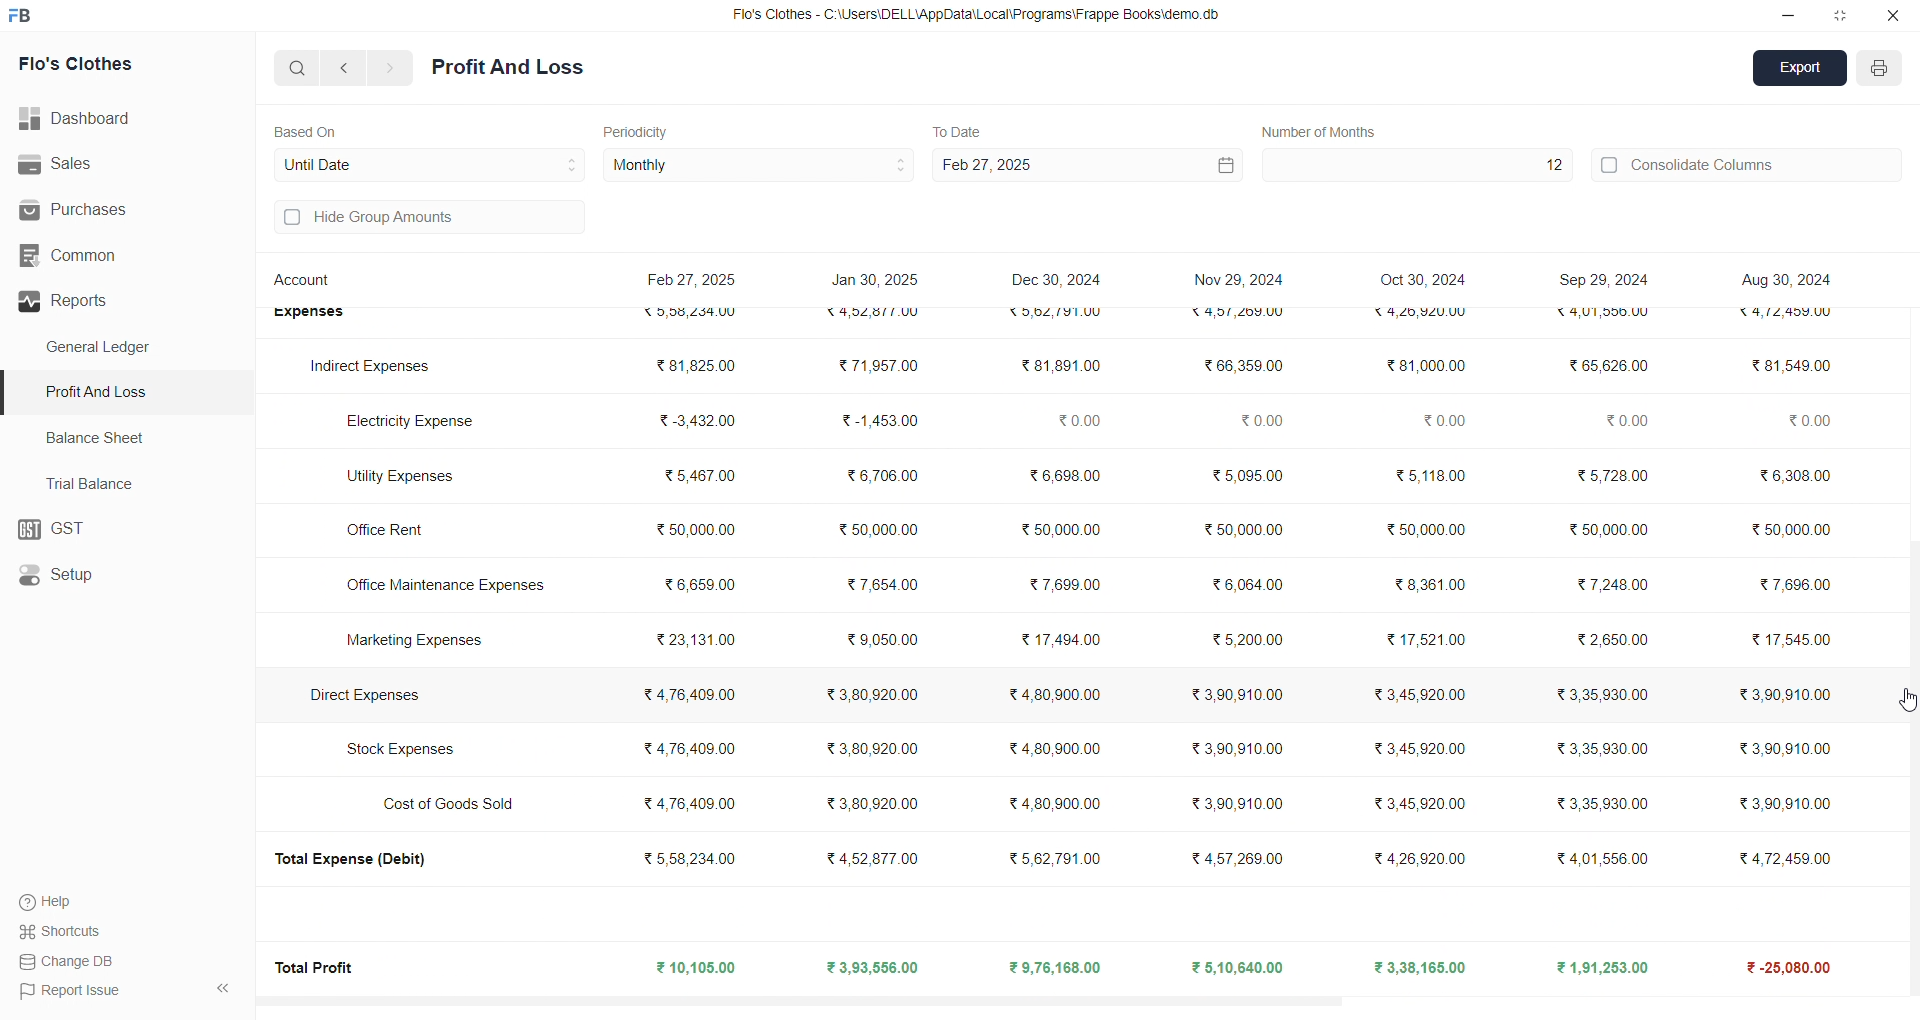 Image resolution: width=1920 pixels, height=1020 pixels. What do you see at coordinates (318, 966) in the screenshot?
I see `Total Profit` at bounding box center [318, 966].